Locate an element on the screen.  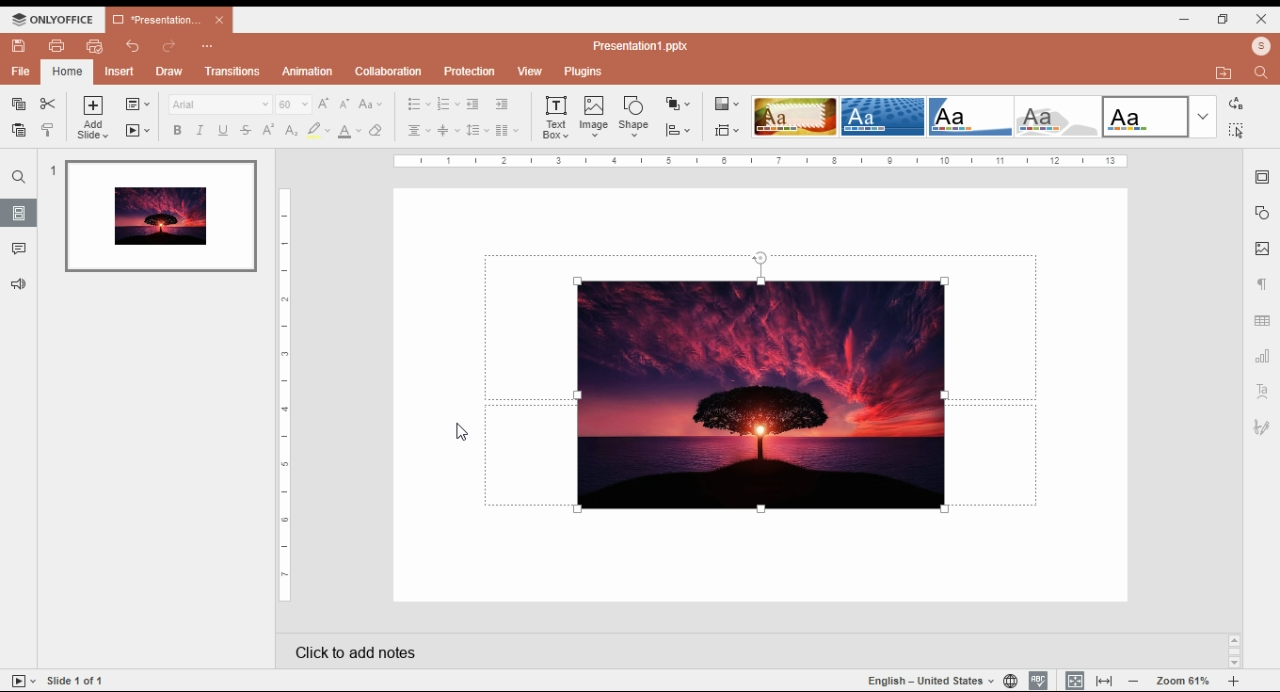
fit to slide is located at coordinates (1074, 680).